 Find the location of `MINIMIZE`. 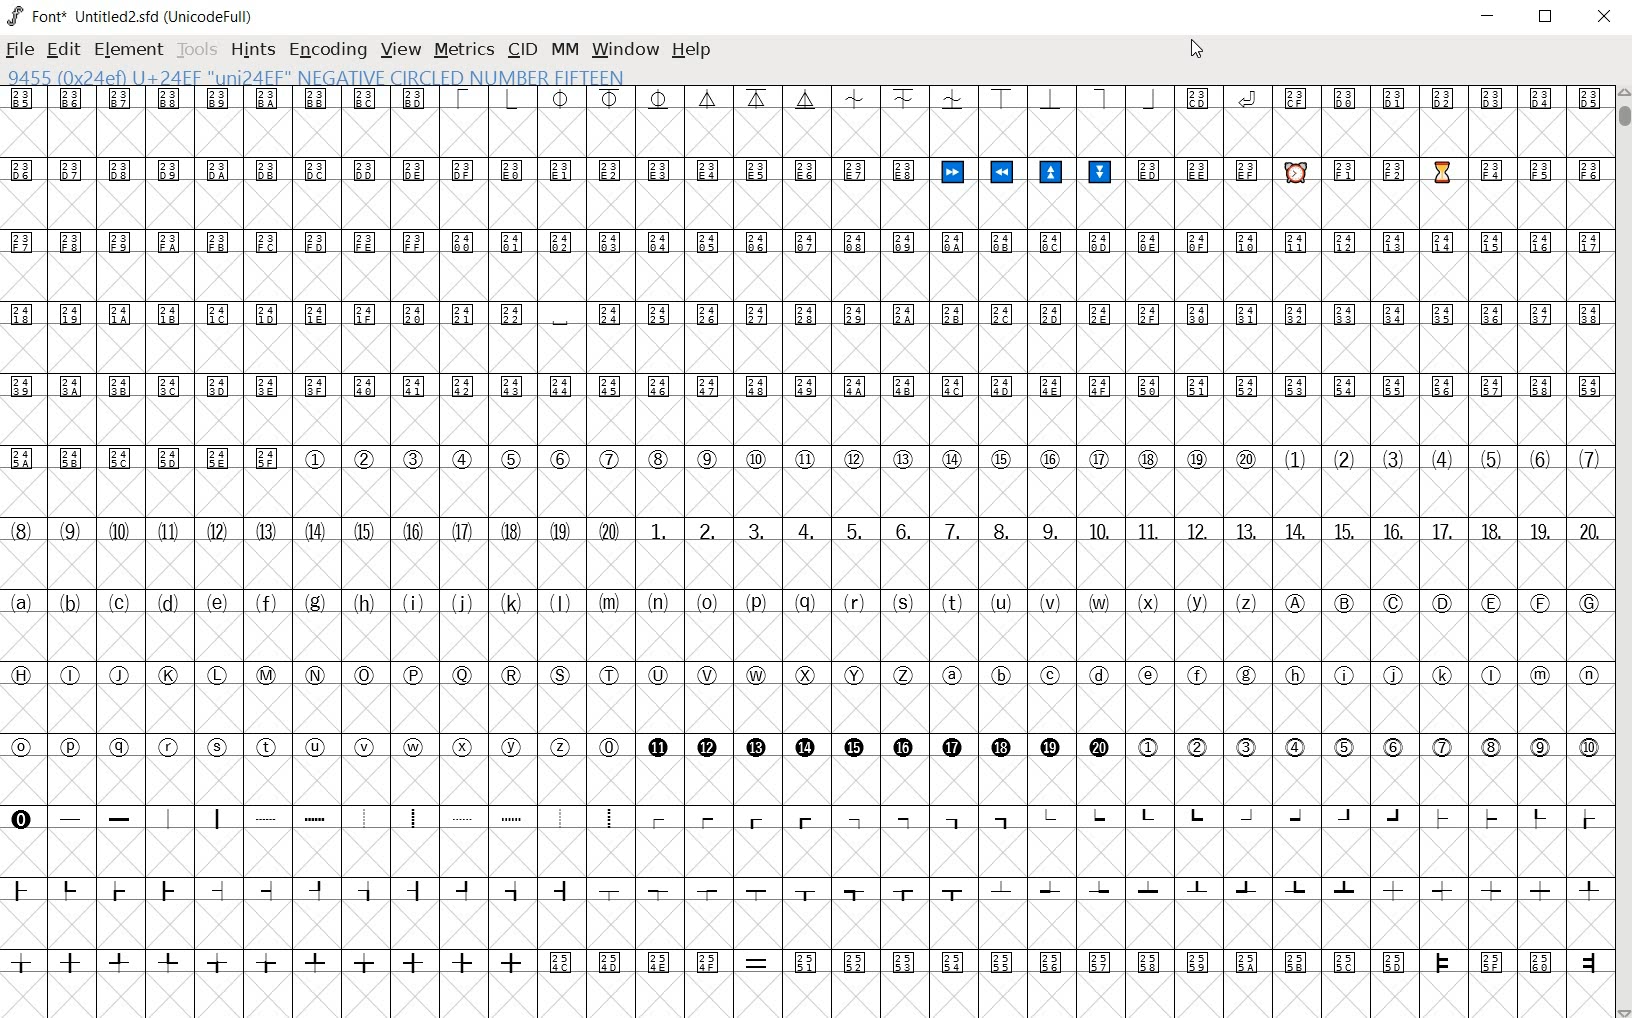

MINIMIZE is located at coordinates (1486, 17).